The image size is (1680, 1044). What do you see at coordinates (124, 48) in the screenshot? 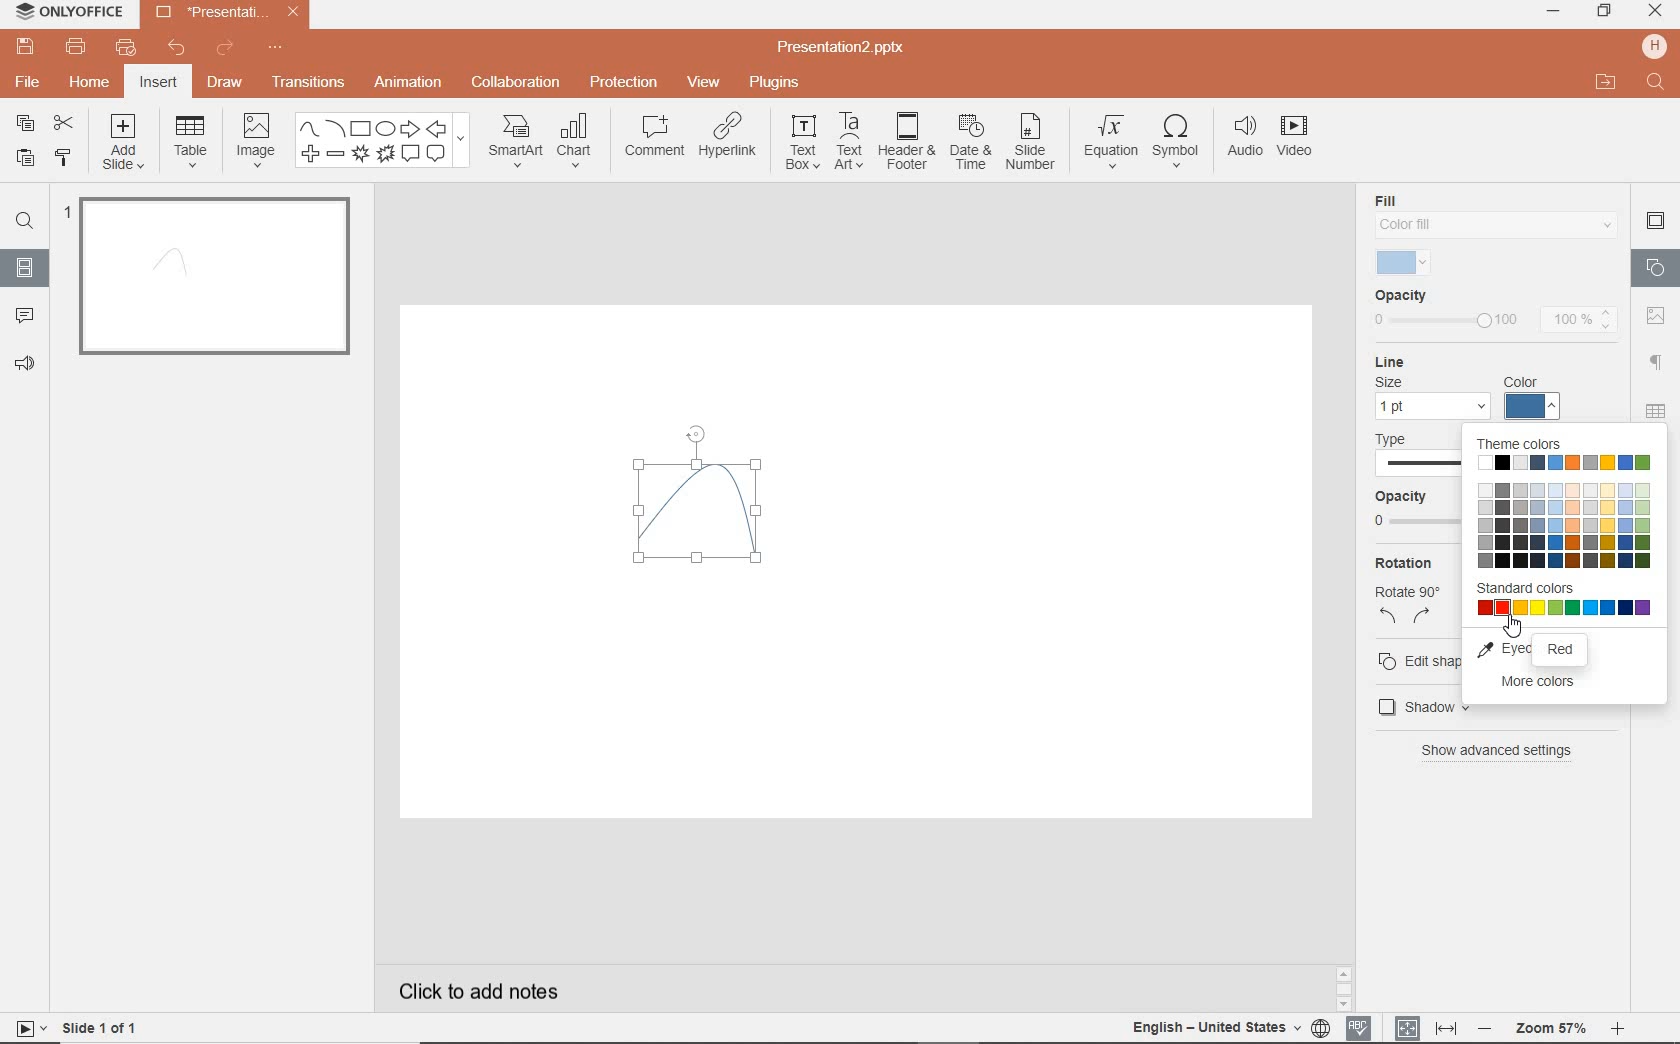
I see `QUICK PRINT` at bounding box center [124, 48].